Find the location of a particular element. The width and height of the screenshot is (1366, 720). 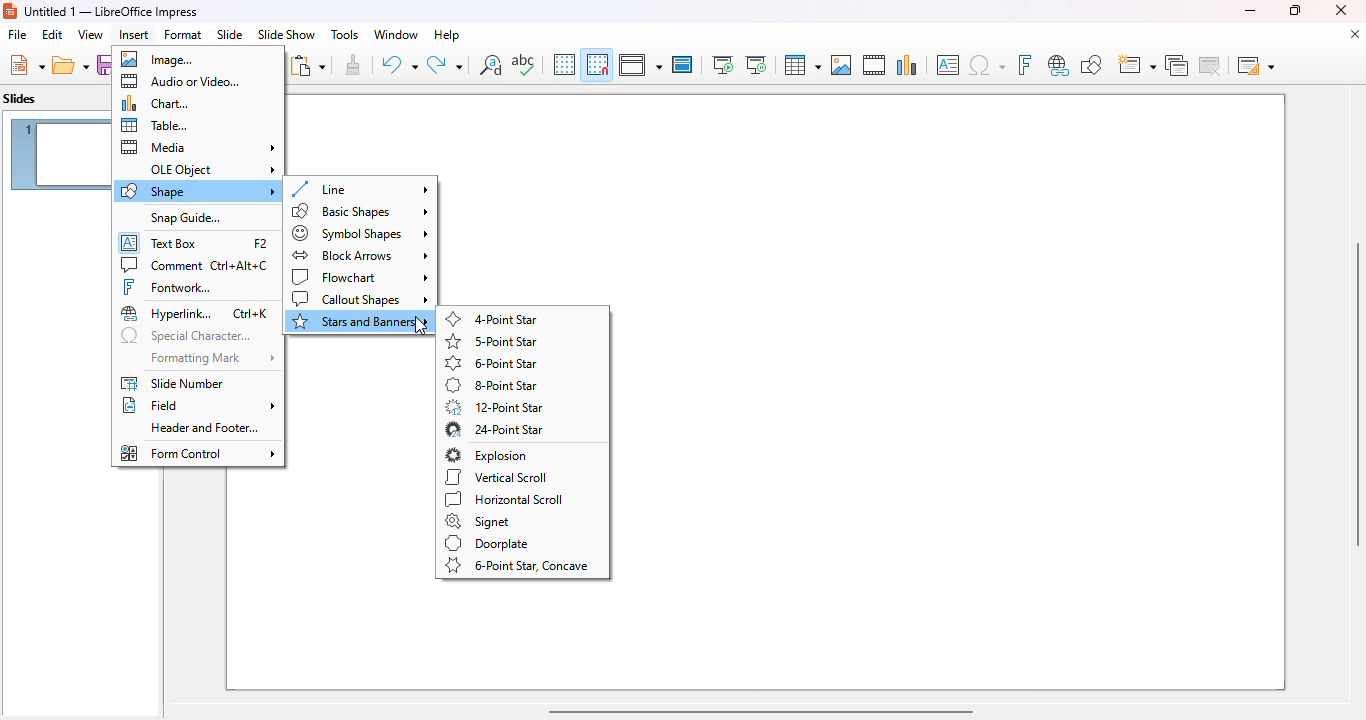

show draw functions is located at coordinates (1090, 64).